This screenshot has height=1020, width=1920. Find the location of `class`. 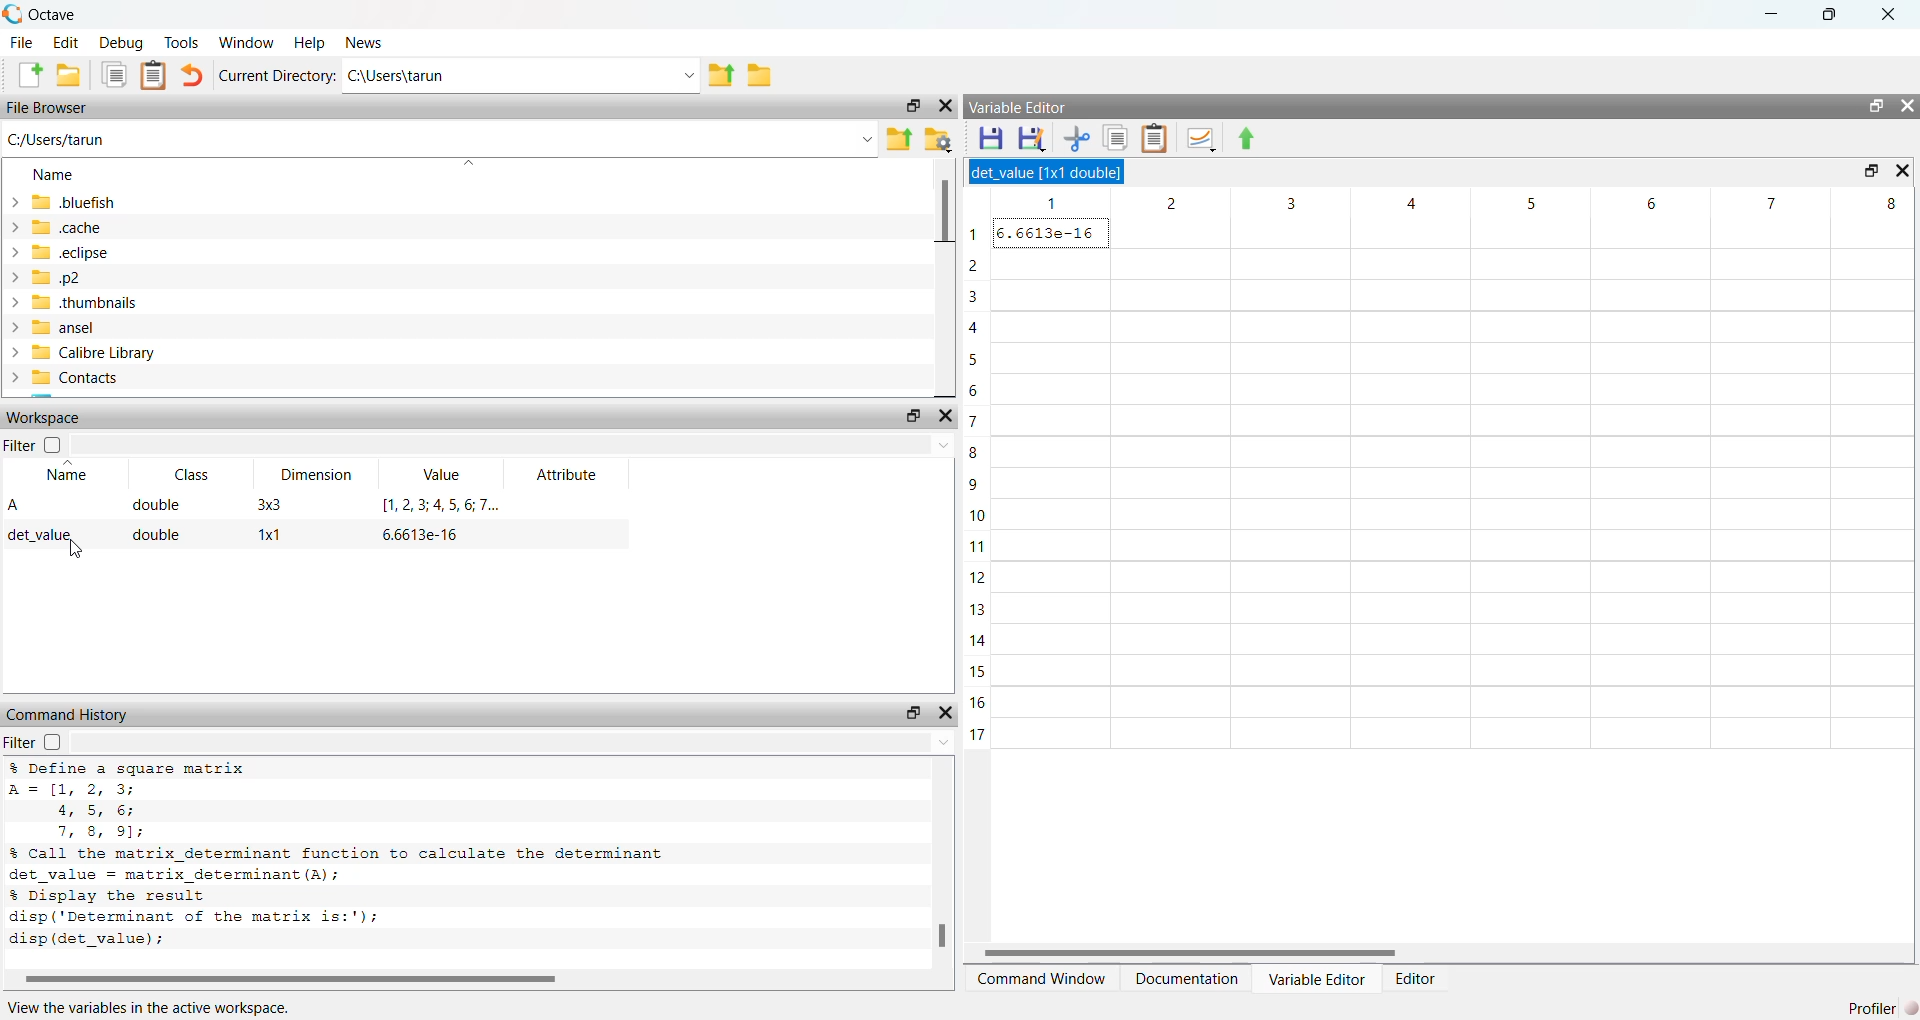

class is located at coordinates (197, 477).